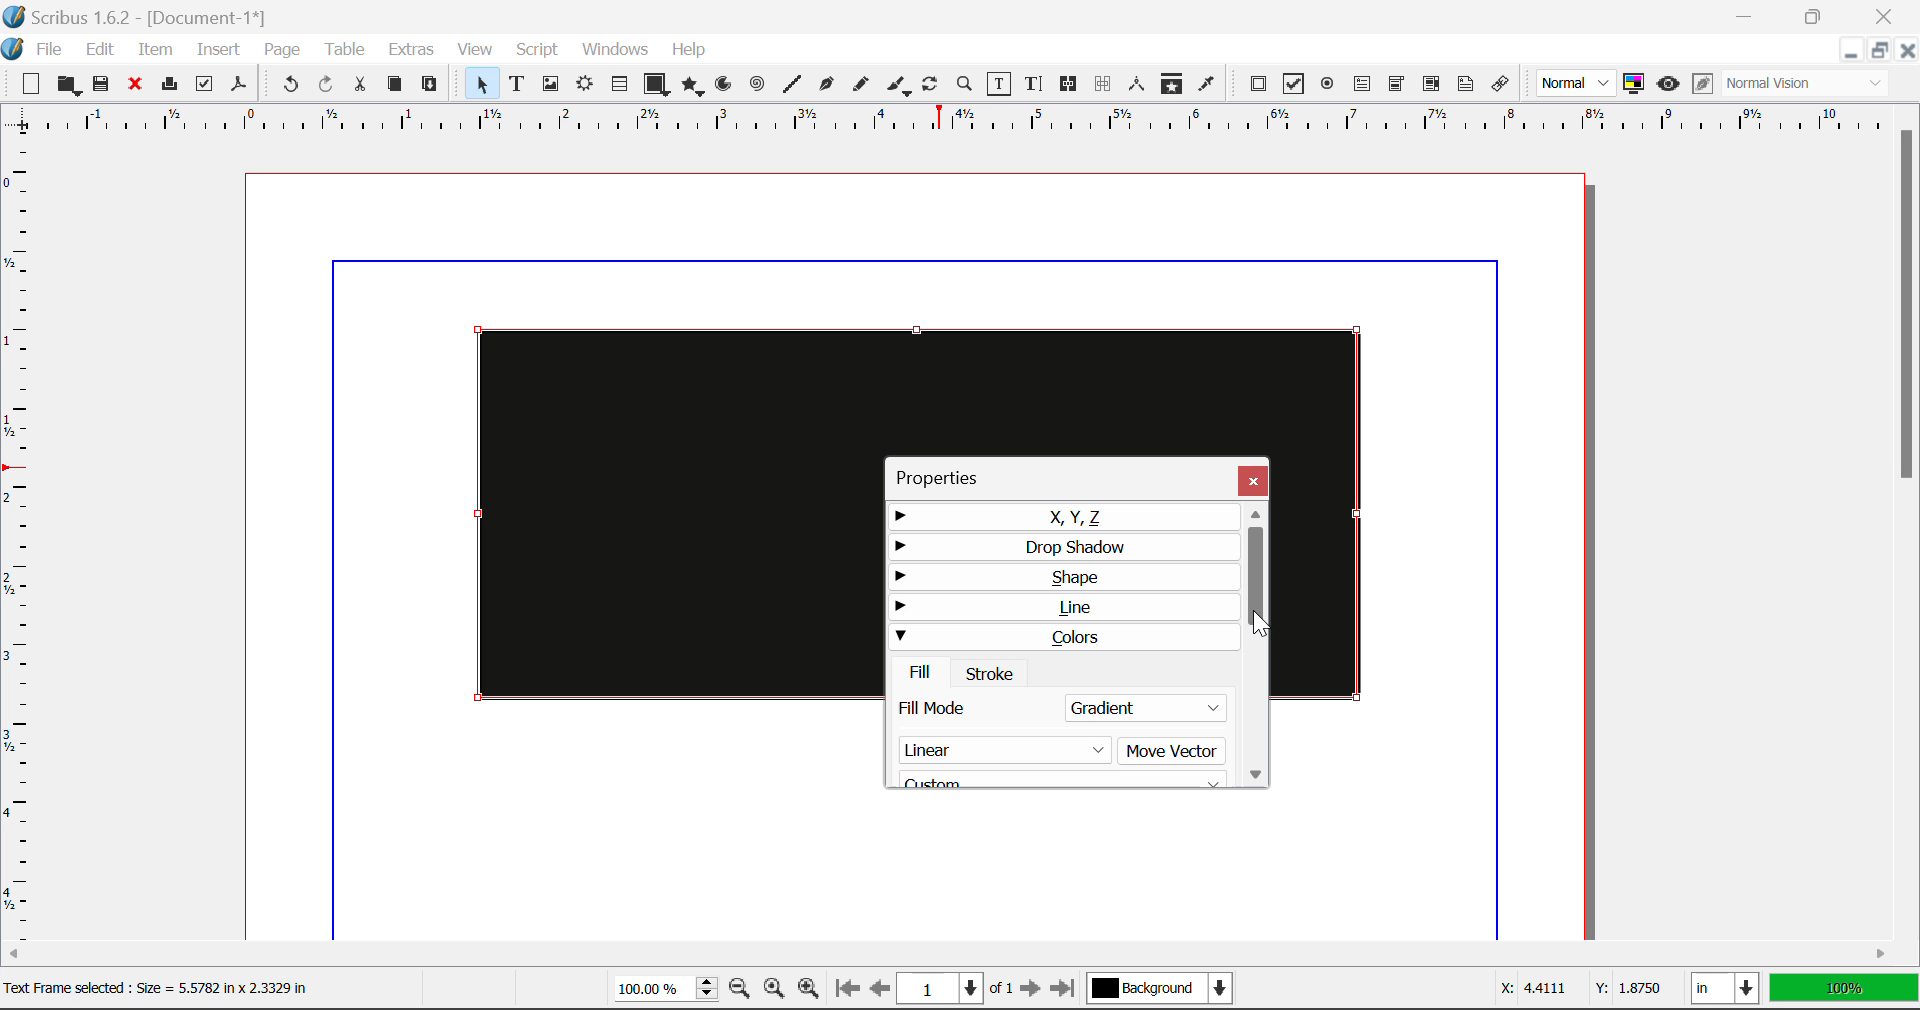 Image resolution: width=1920 pixels, height=1010 pixels. Describe the element at coordinates (955, 991) in the screenshot. I see `Page 1 of 1` at that location.